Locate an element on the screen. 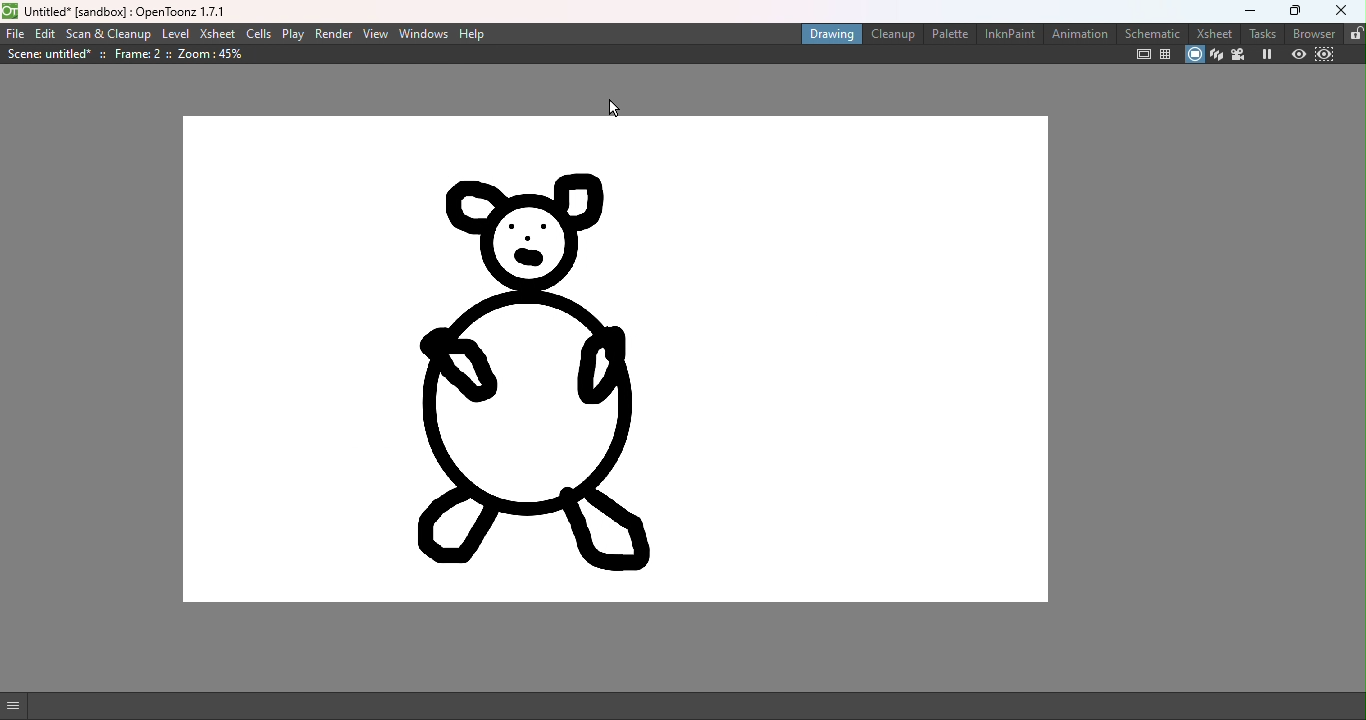  Xsheet is located at coordinates (1211, 33).